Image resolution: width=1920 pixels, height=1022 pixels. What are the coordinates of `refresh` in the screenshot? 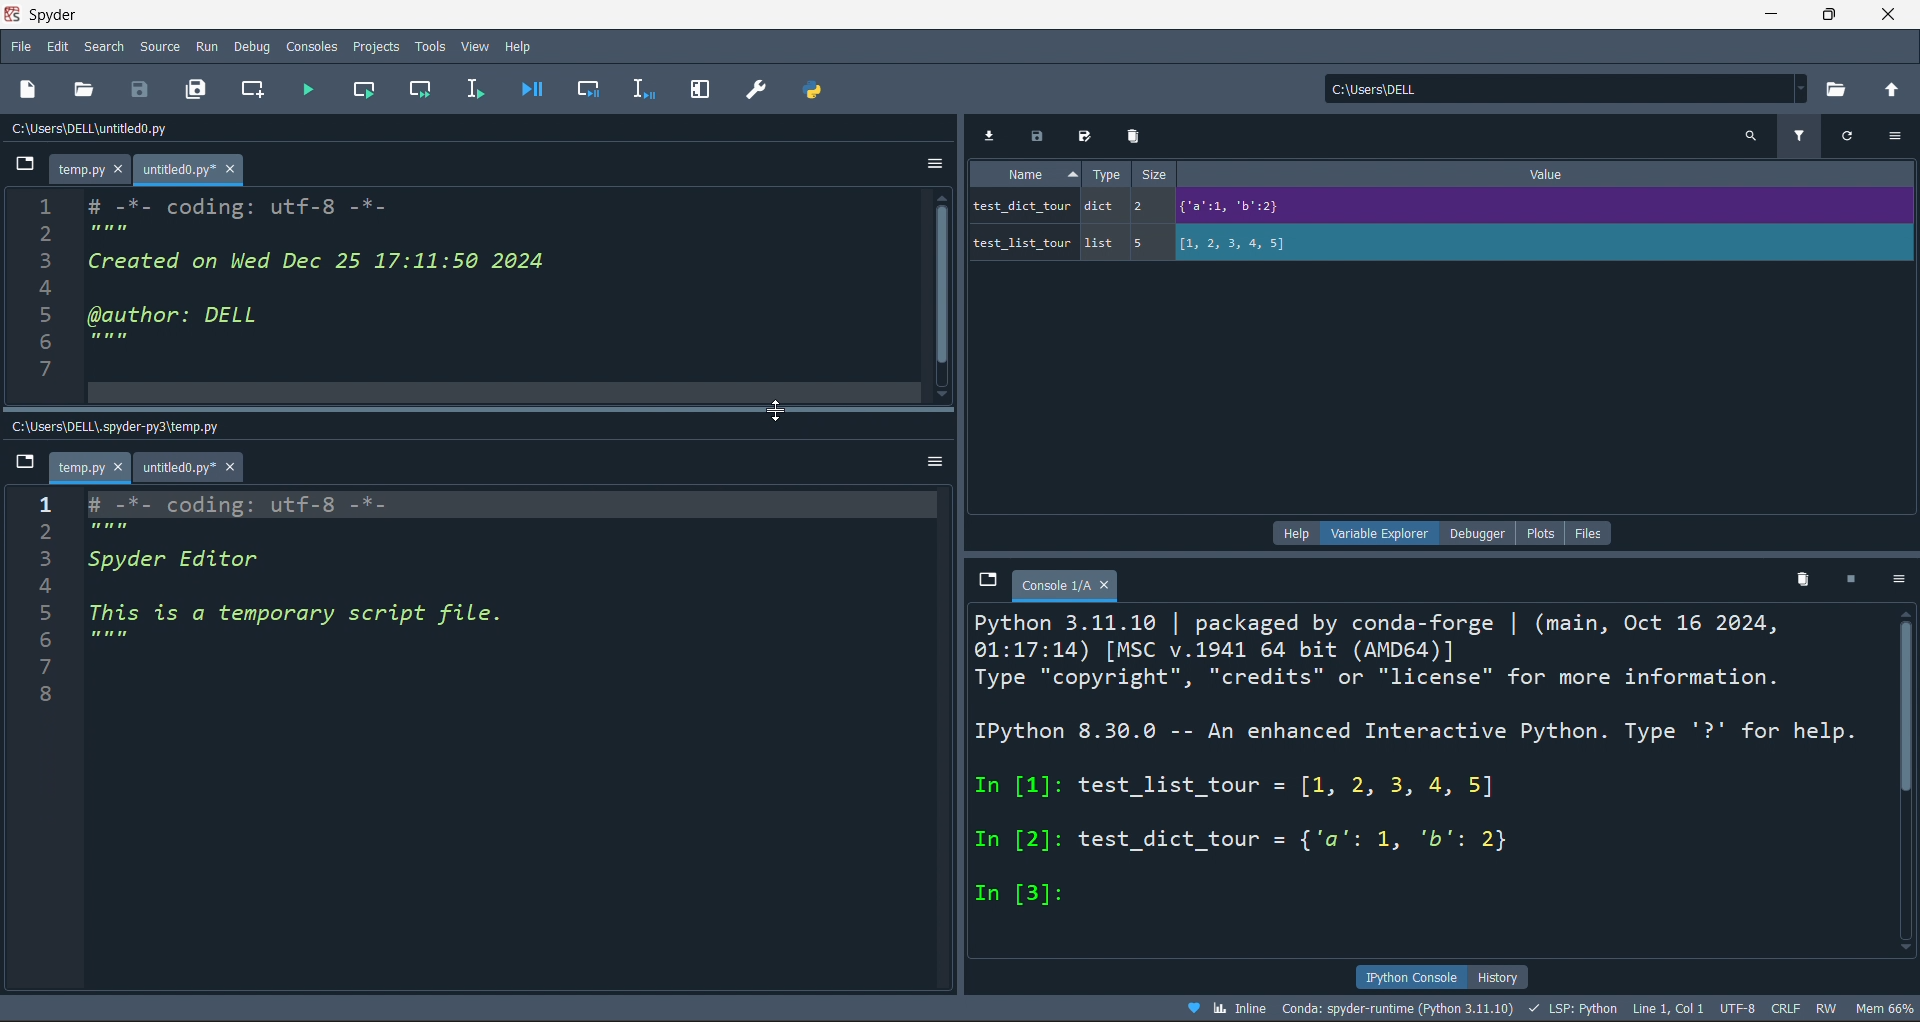 It's located at (1853, 137).